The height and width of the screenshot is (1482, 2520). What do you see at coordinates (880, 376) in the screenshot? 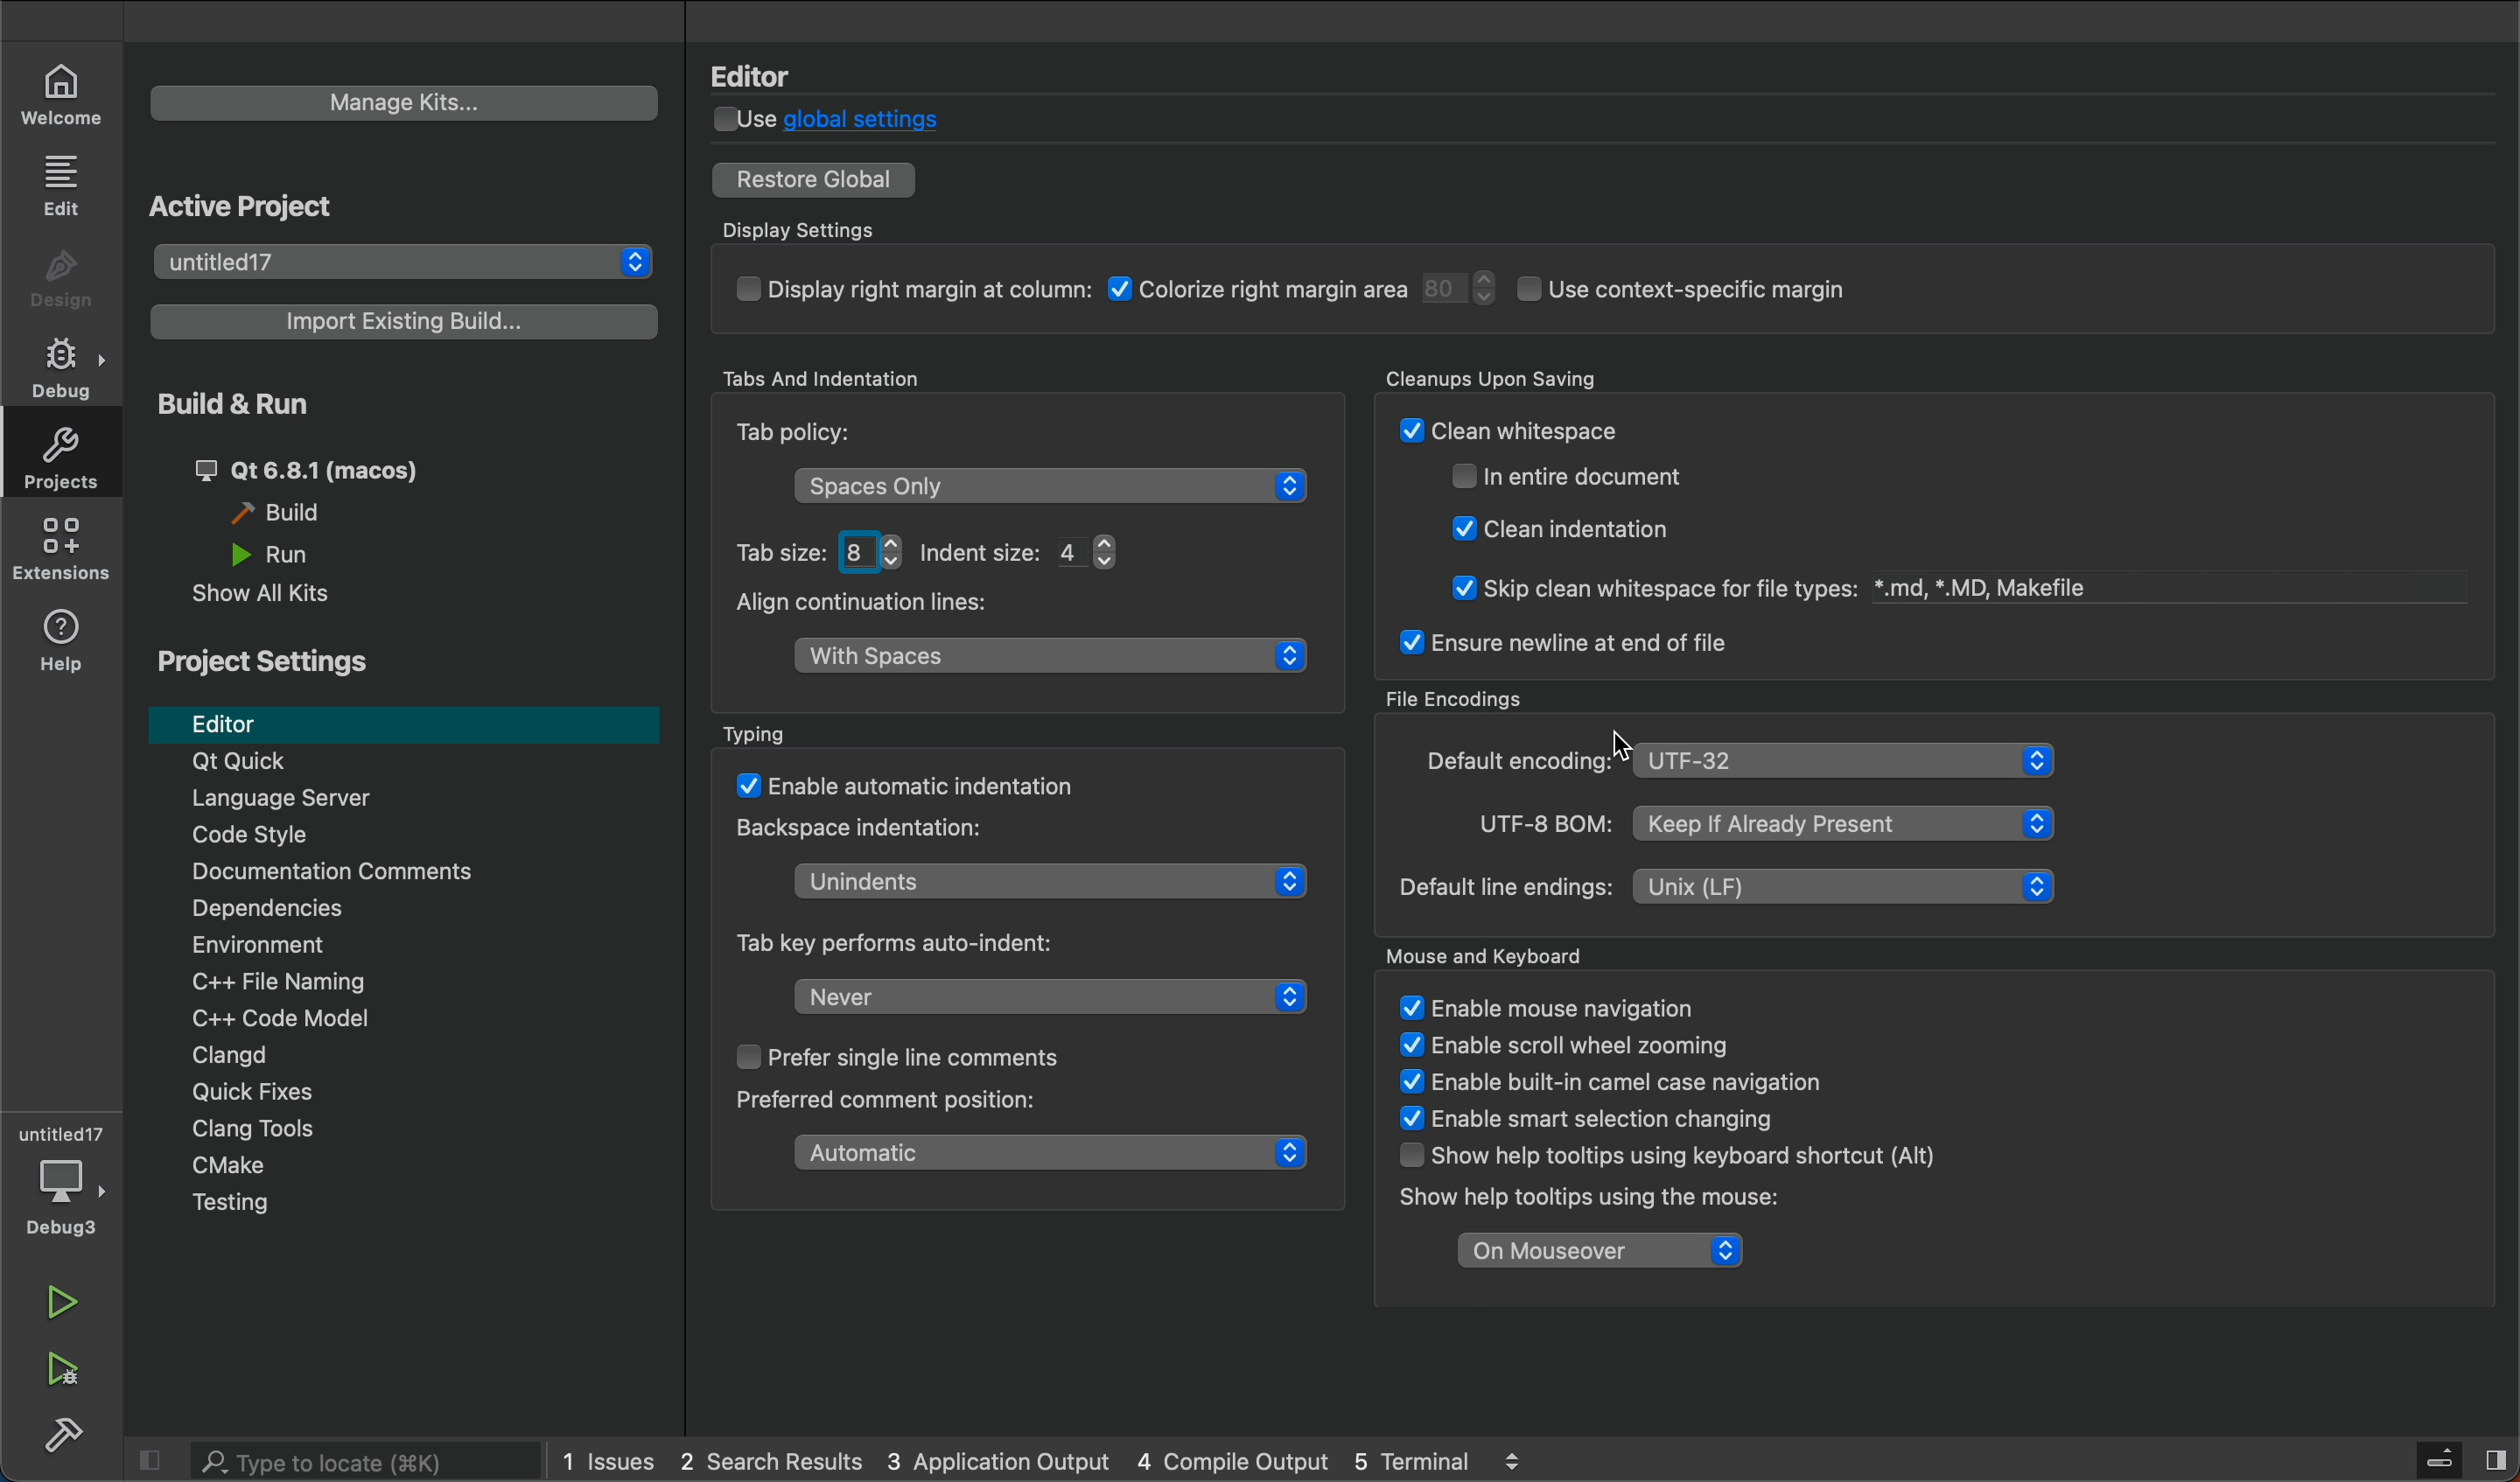
I see `Tabs And Identation` at bounding box center [880, 376].